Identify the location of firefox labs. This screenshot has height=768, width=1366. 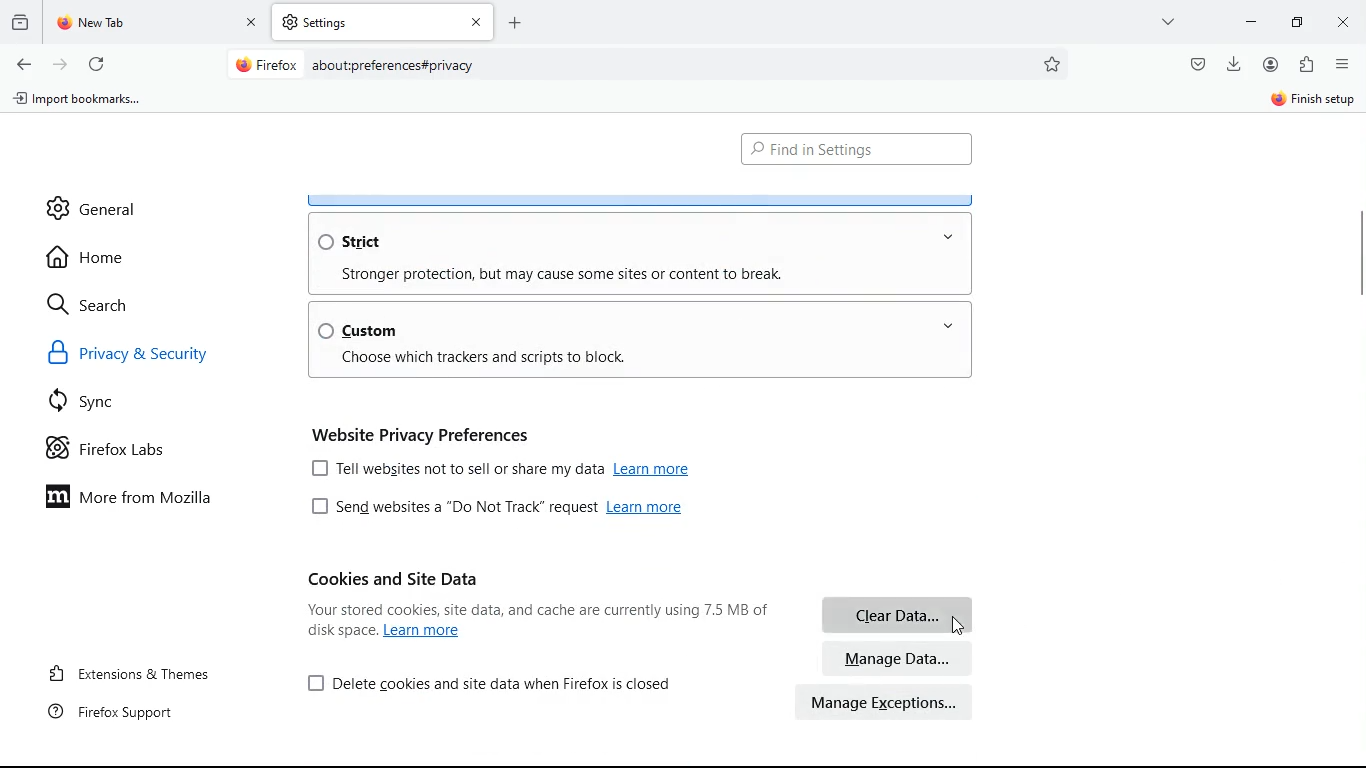
(126, 453).